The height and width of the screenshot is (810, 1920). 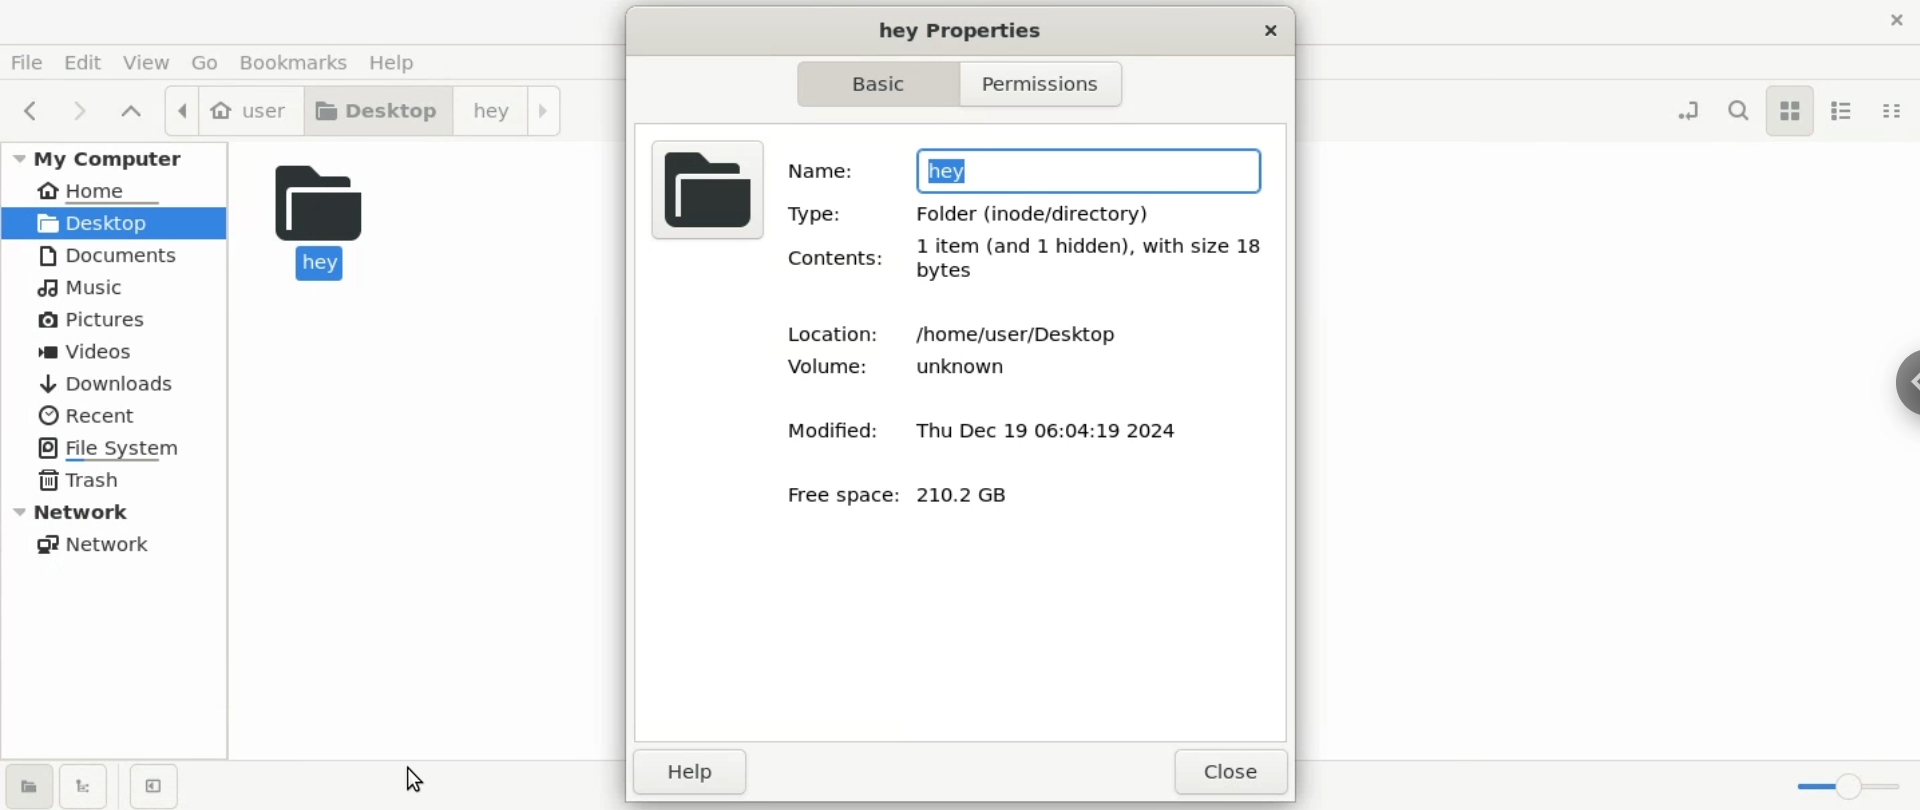 I want to click on icon view, so click(x=1790, y=111).